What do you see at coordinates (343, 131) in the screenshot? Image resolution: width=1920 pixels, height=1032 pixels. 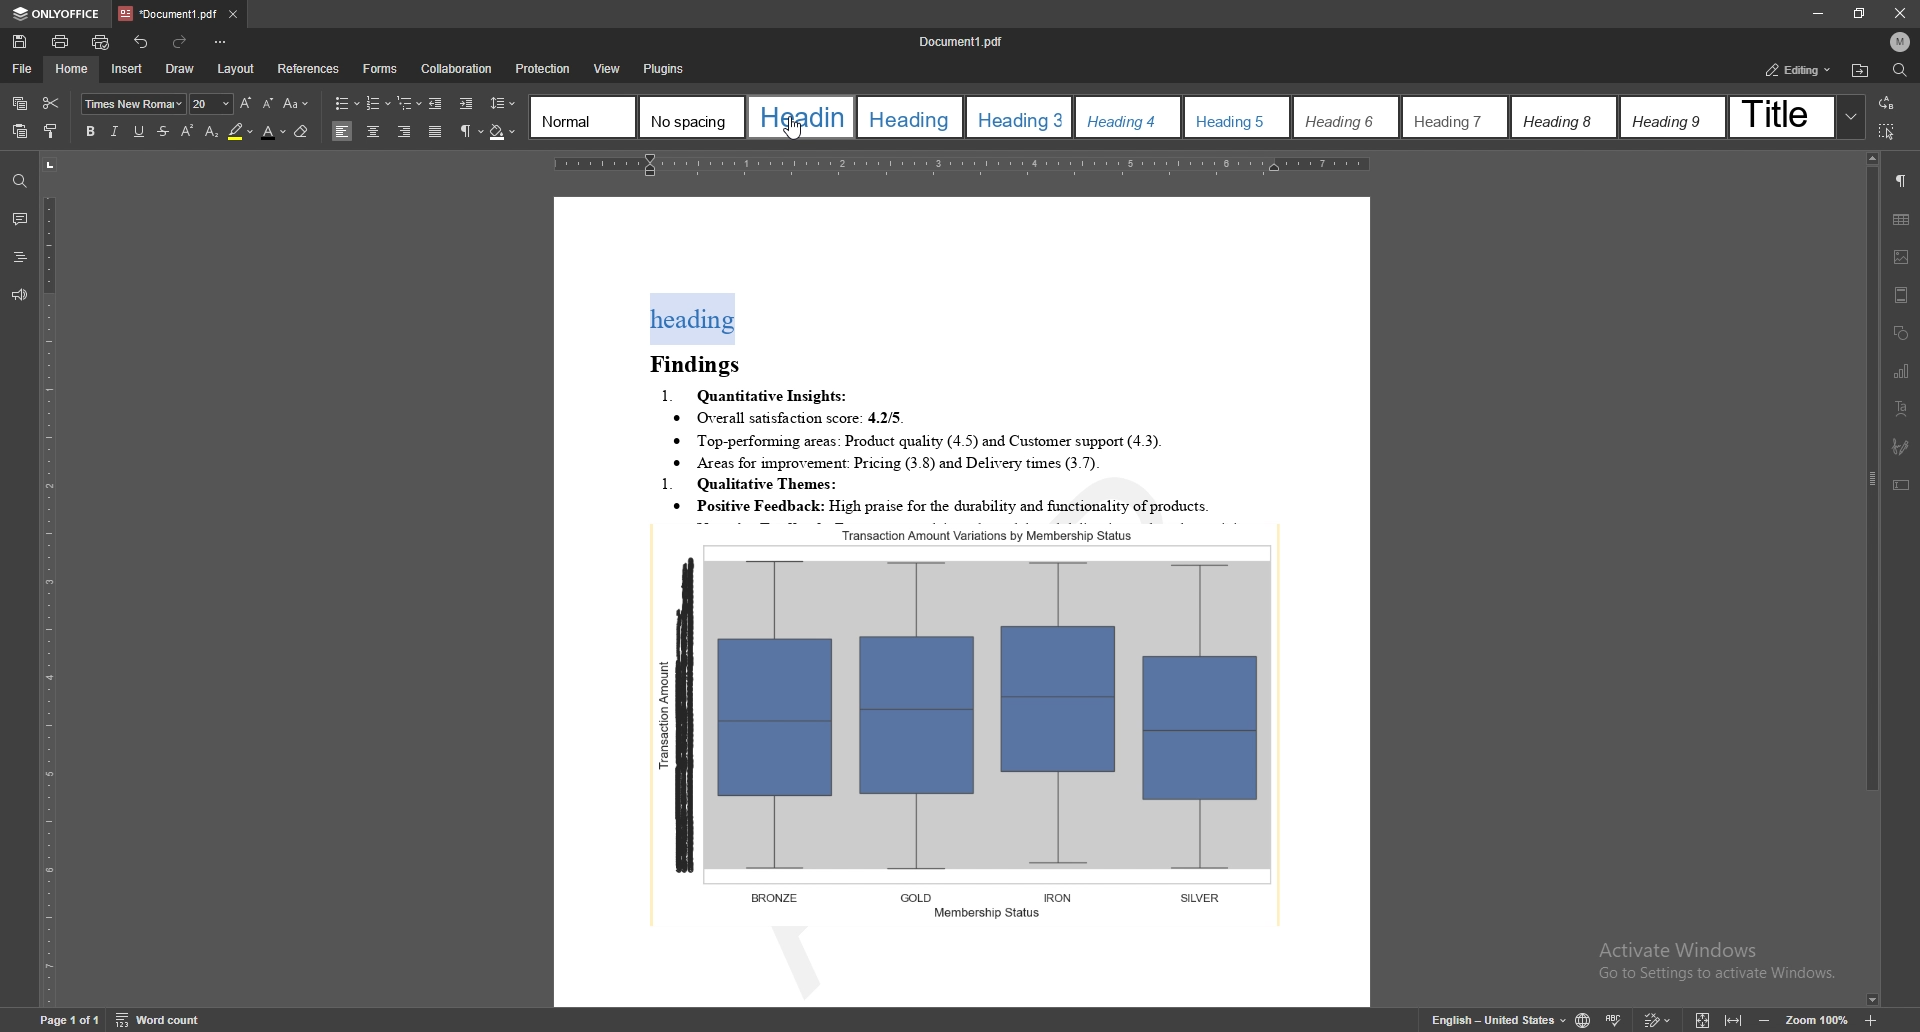 I see `align left` at bounding box center [343, 131].